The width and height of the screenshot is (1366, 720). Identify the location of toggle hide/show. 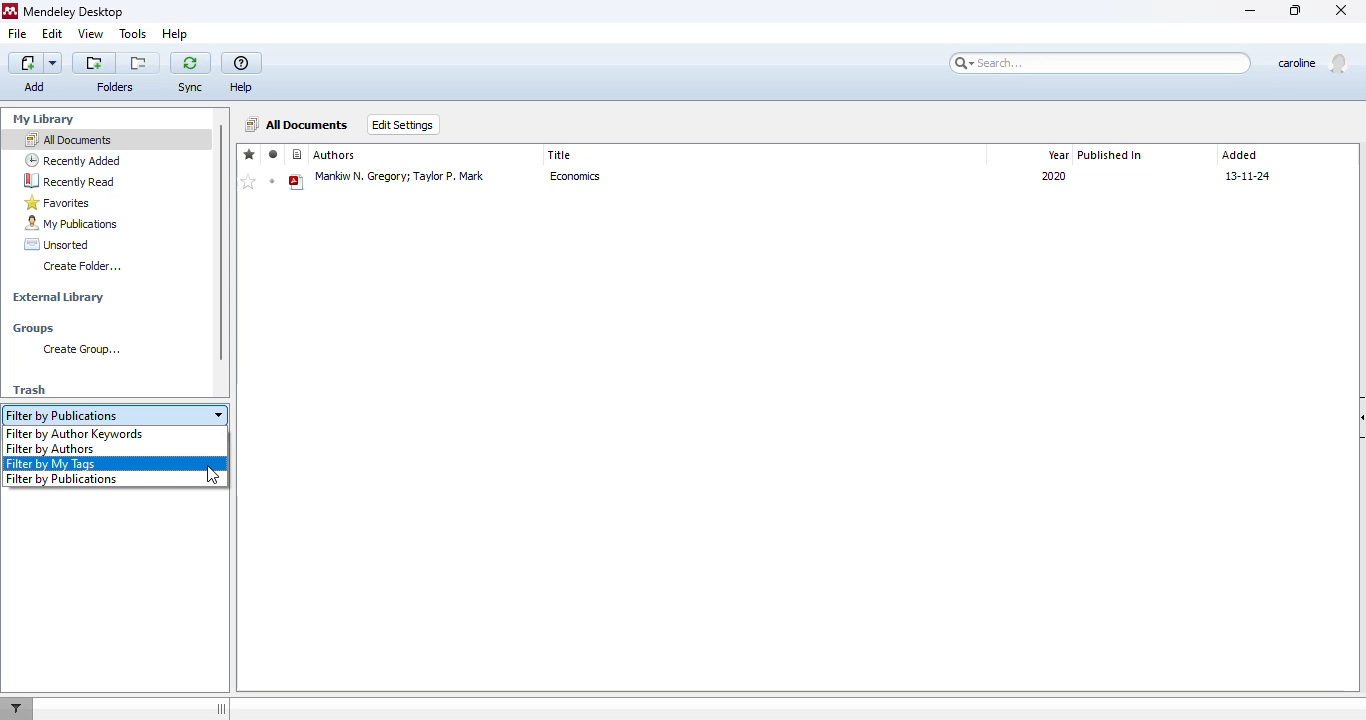
(220, 708).